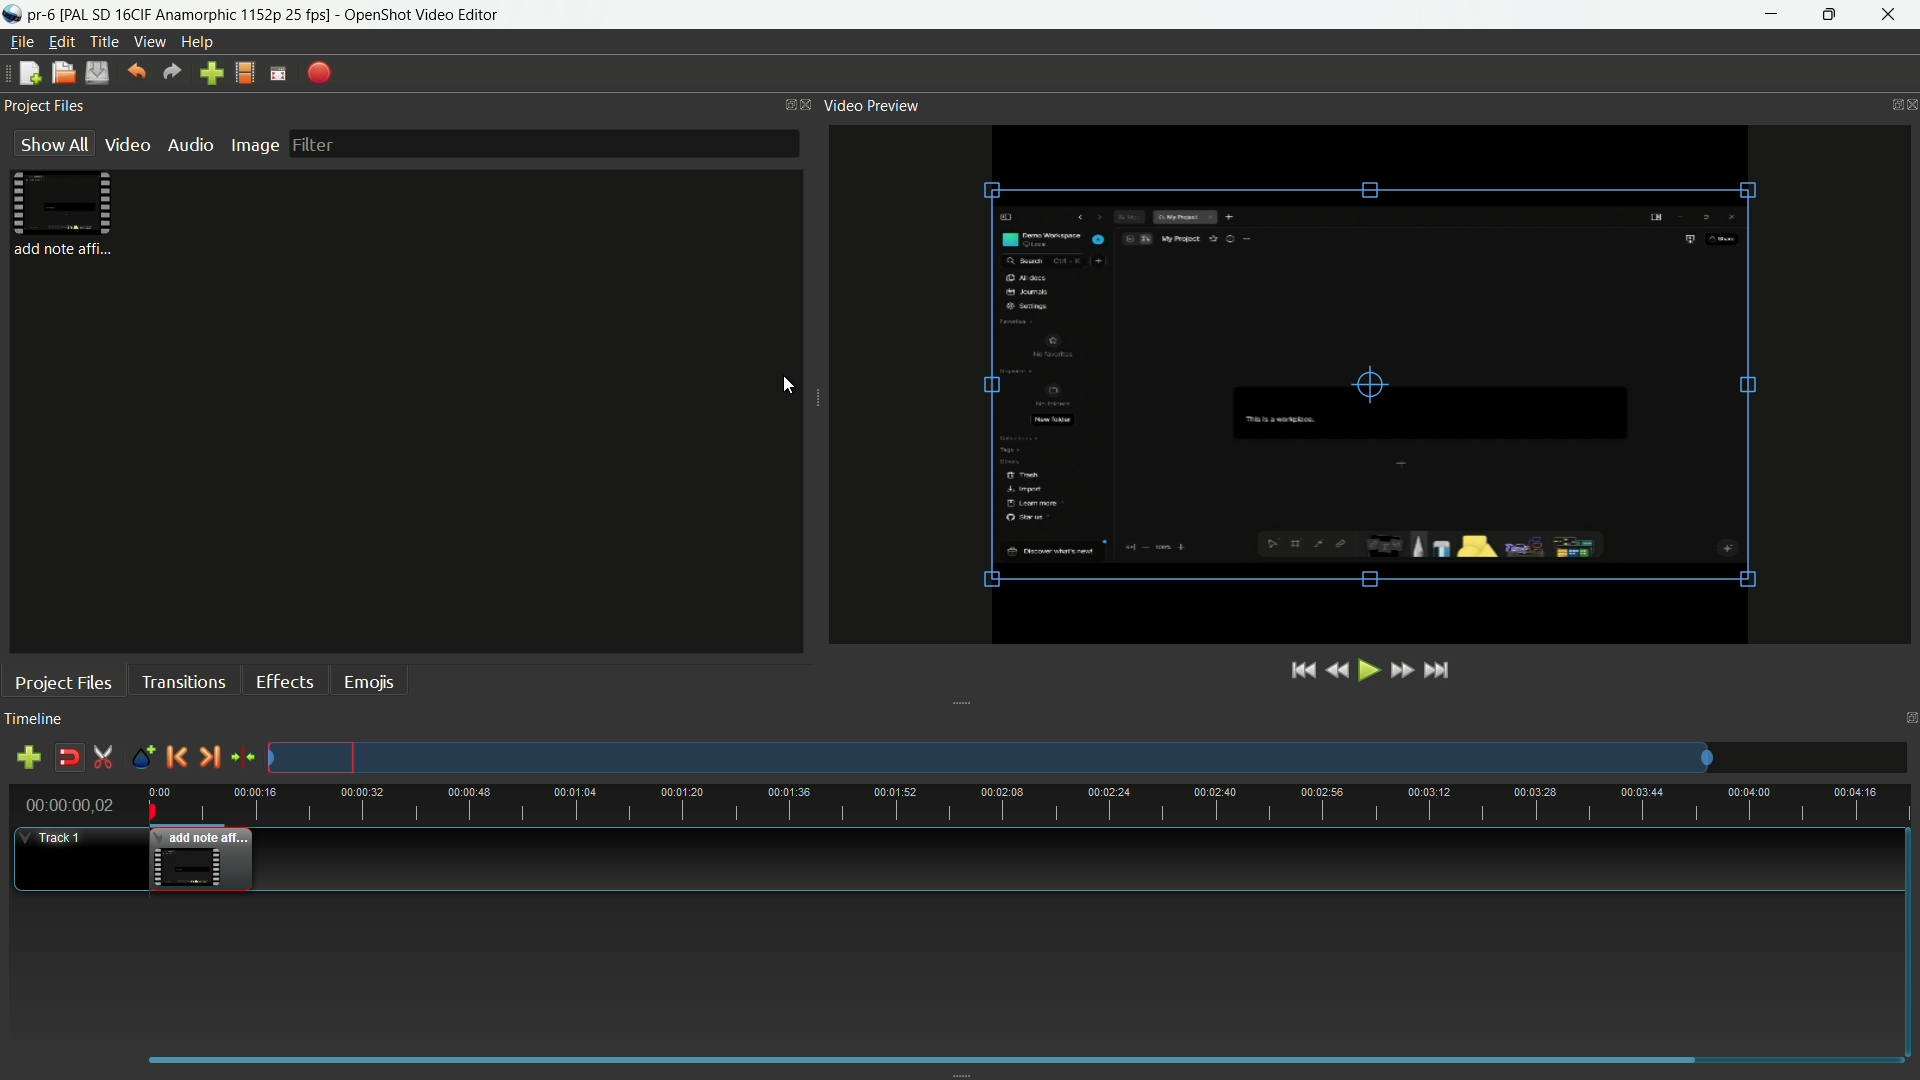  What do you see at coordinates (13, 15) in the screenshot?
I see `Openshot Icon` at bounding box center [13, 15].